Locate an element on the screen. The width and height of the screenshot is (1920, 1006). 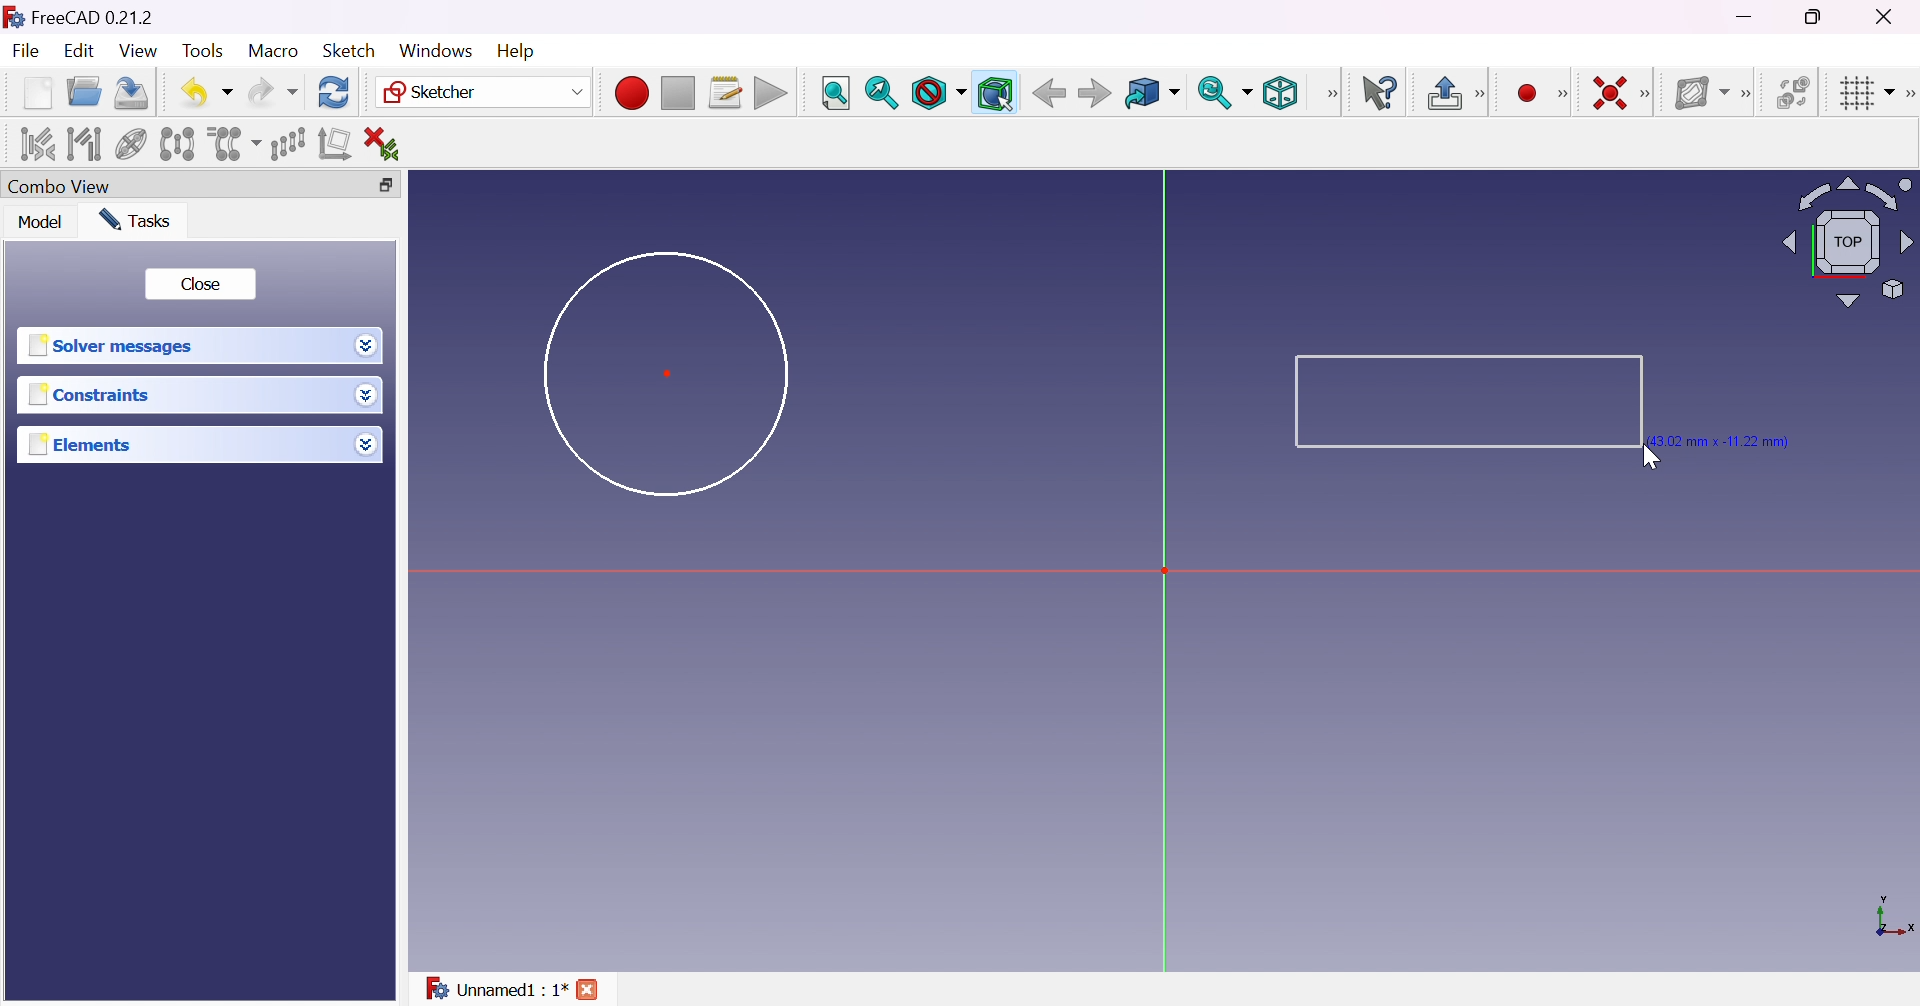
Clone is located at coordinates (232, 142).